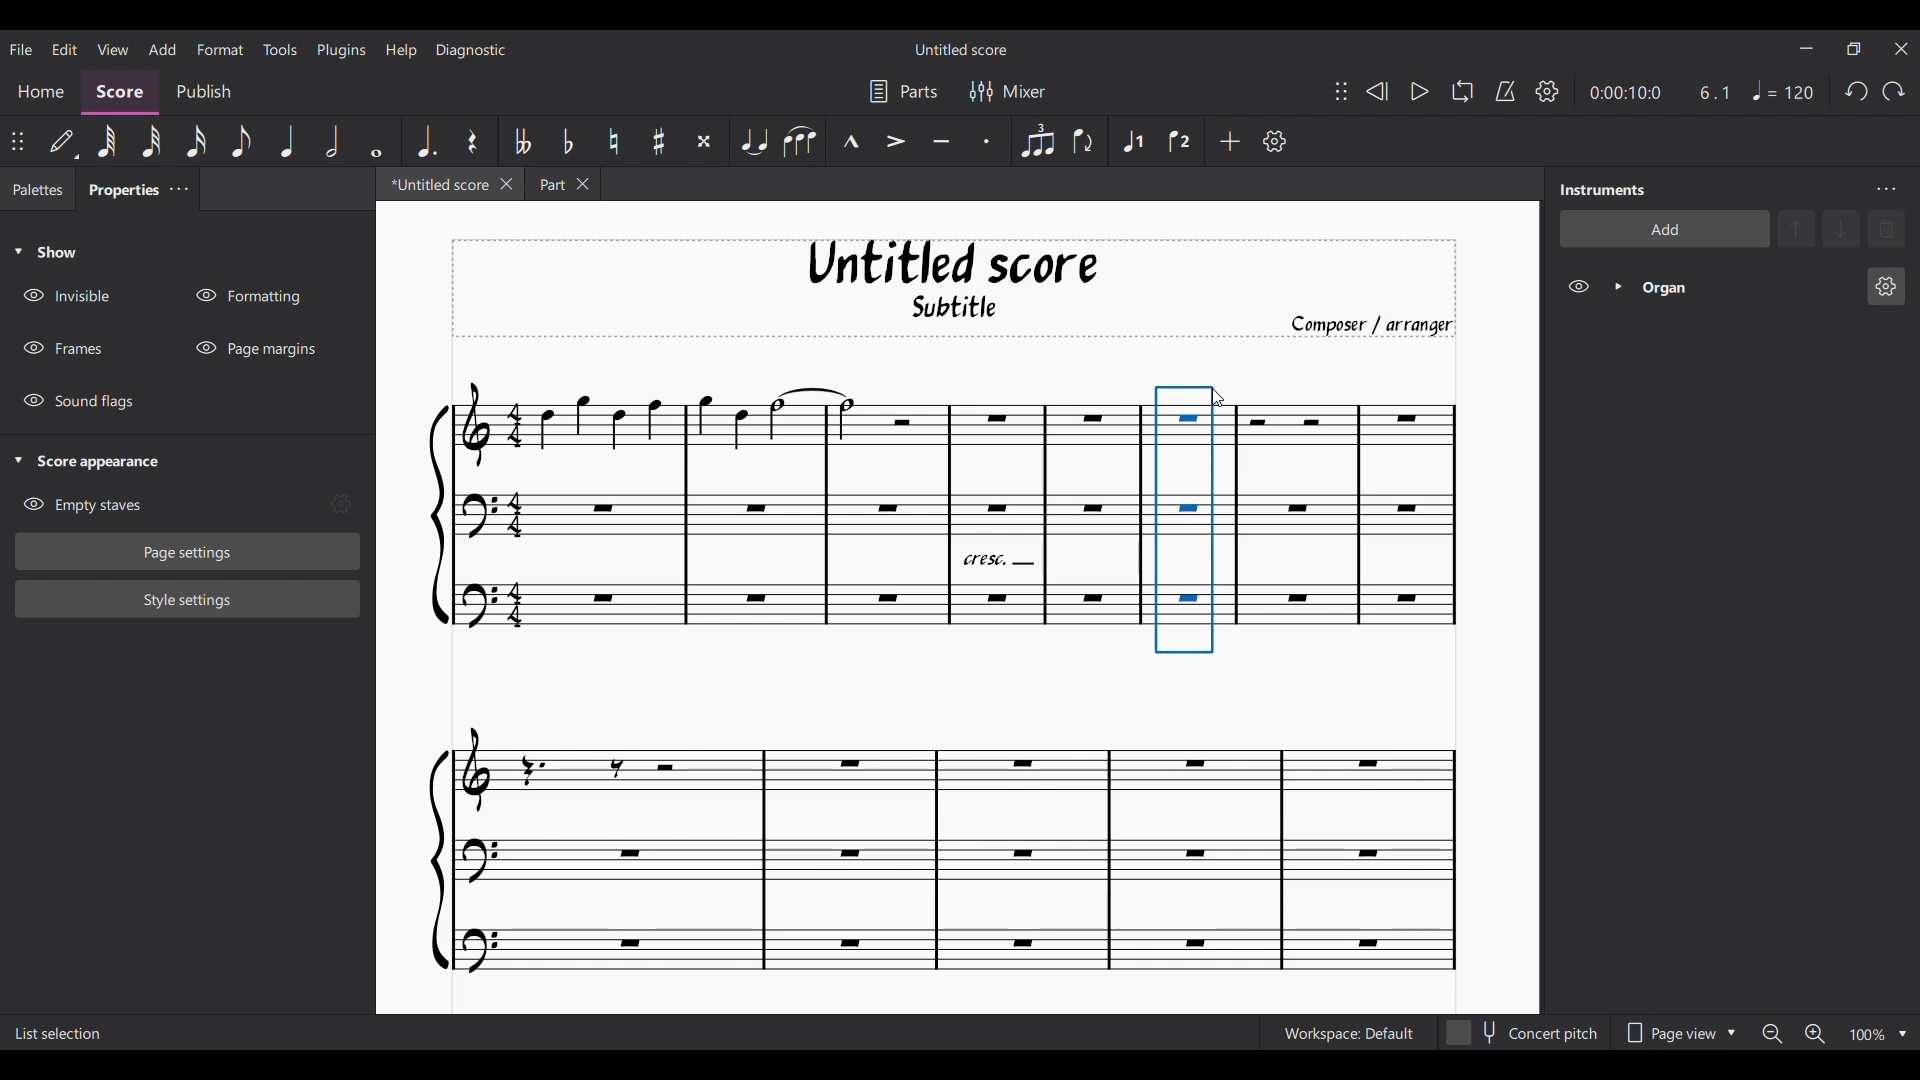 This screenshot has height=1080, width=1920. I want to click on Tenuto, so click(943, 141).